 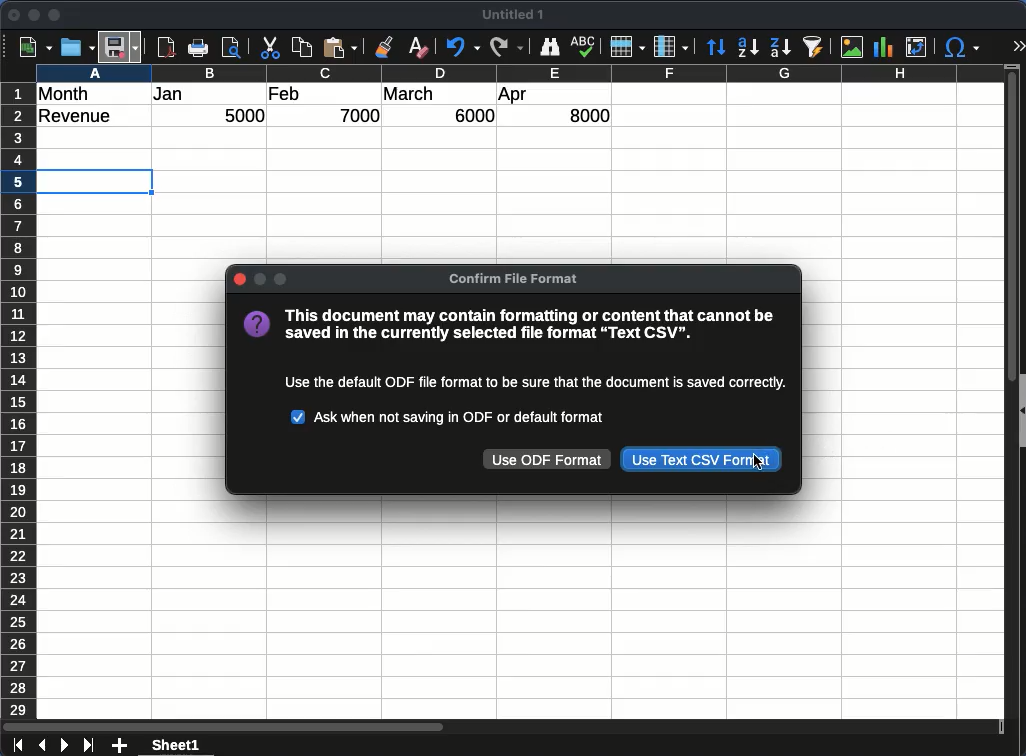 What do you see at coordinates (851, 47) in the screenshot?
I see `image` at bounding box center [851, 47].